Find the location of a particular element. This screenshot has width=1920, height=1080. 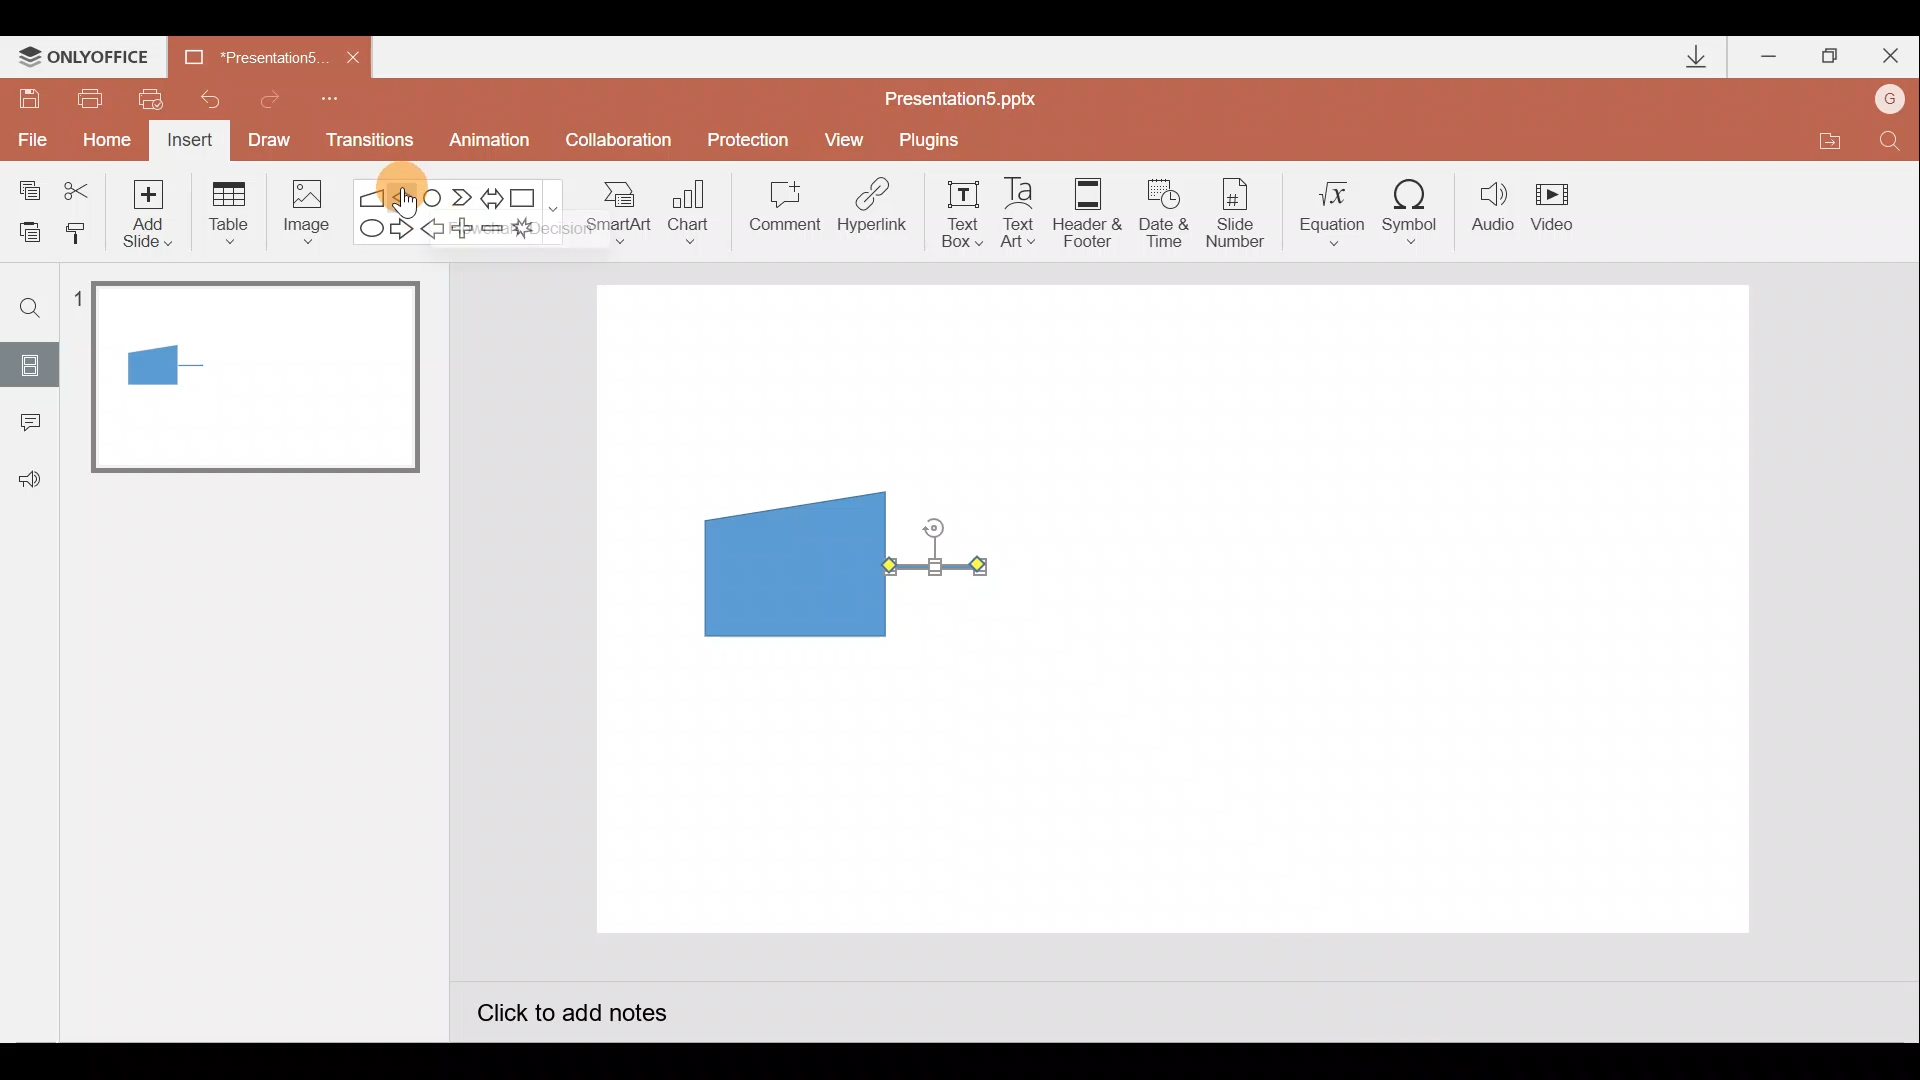

Chevron is located at coordinates (464, 198).